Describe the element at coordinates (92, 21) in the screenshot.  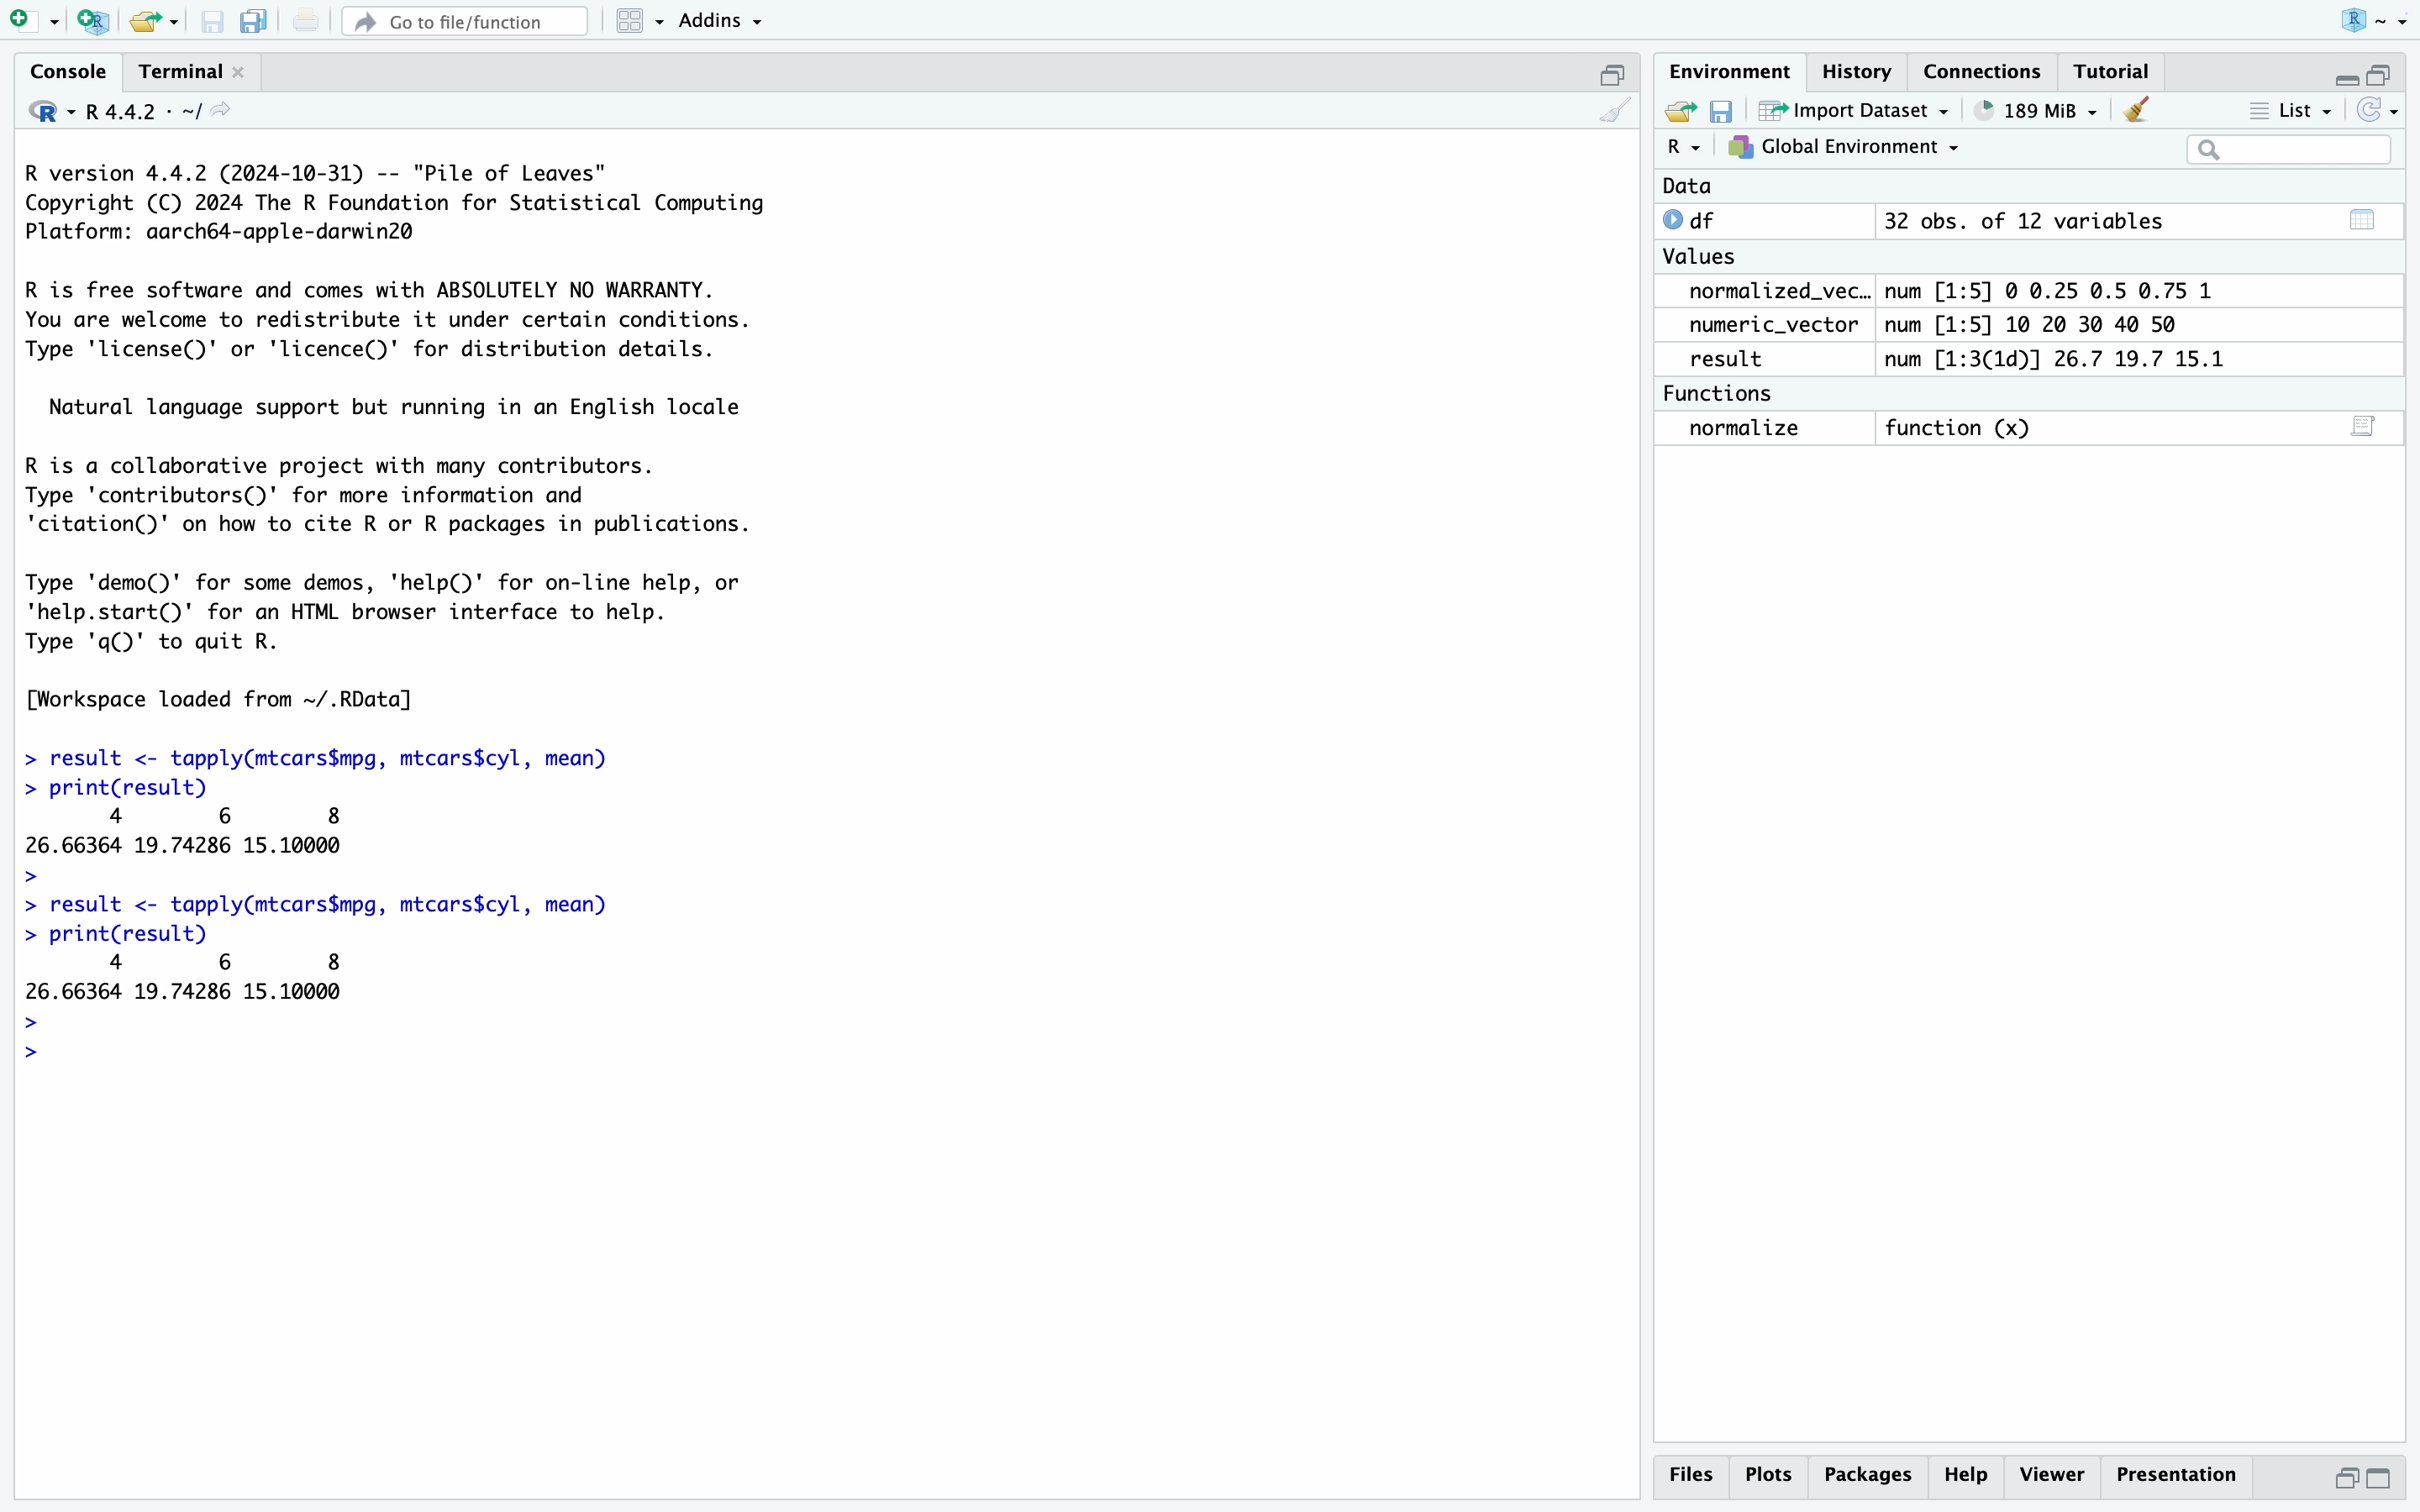
I see `Create a project` at that location.